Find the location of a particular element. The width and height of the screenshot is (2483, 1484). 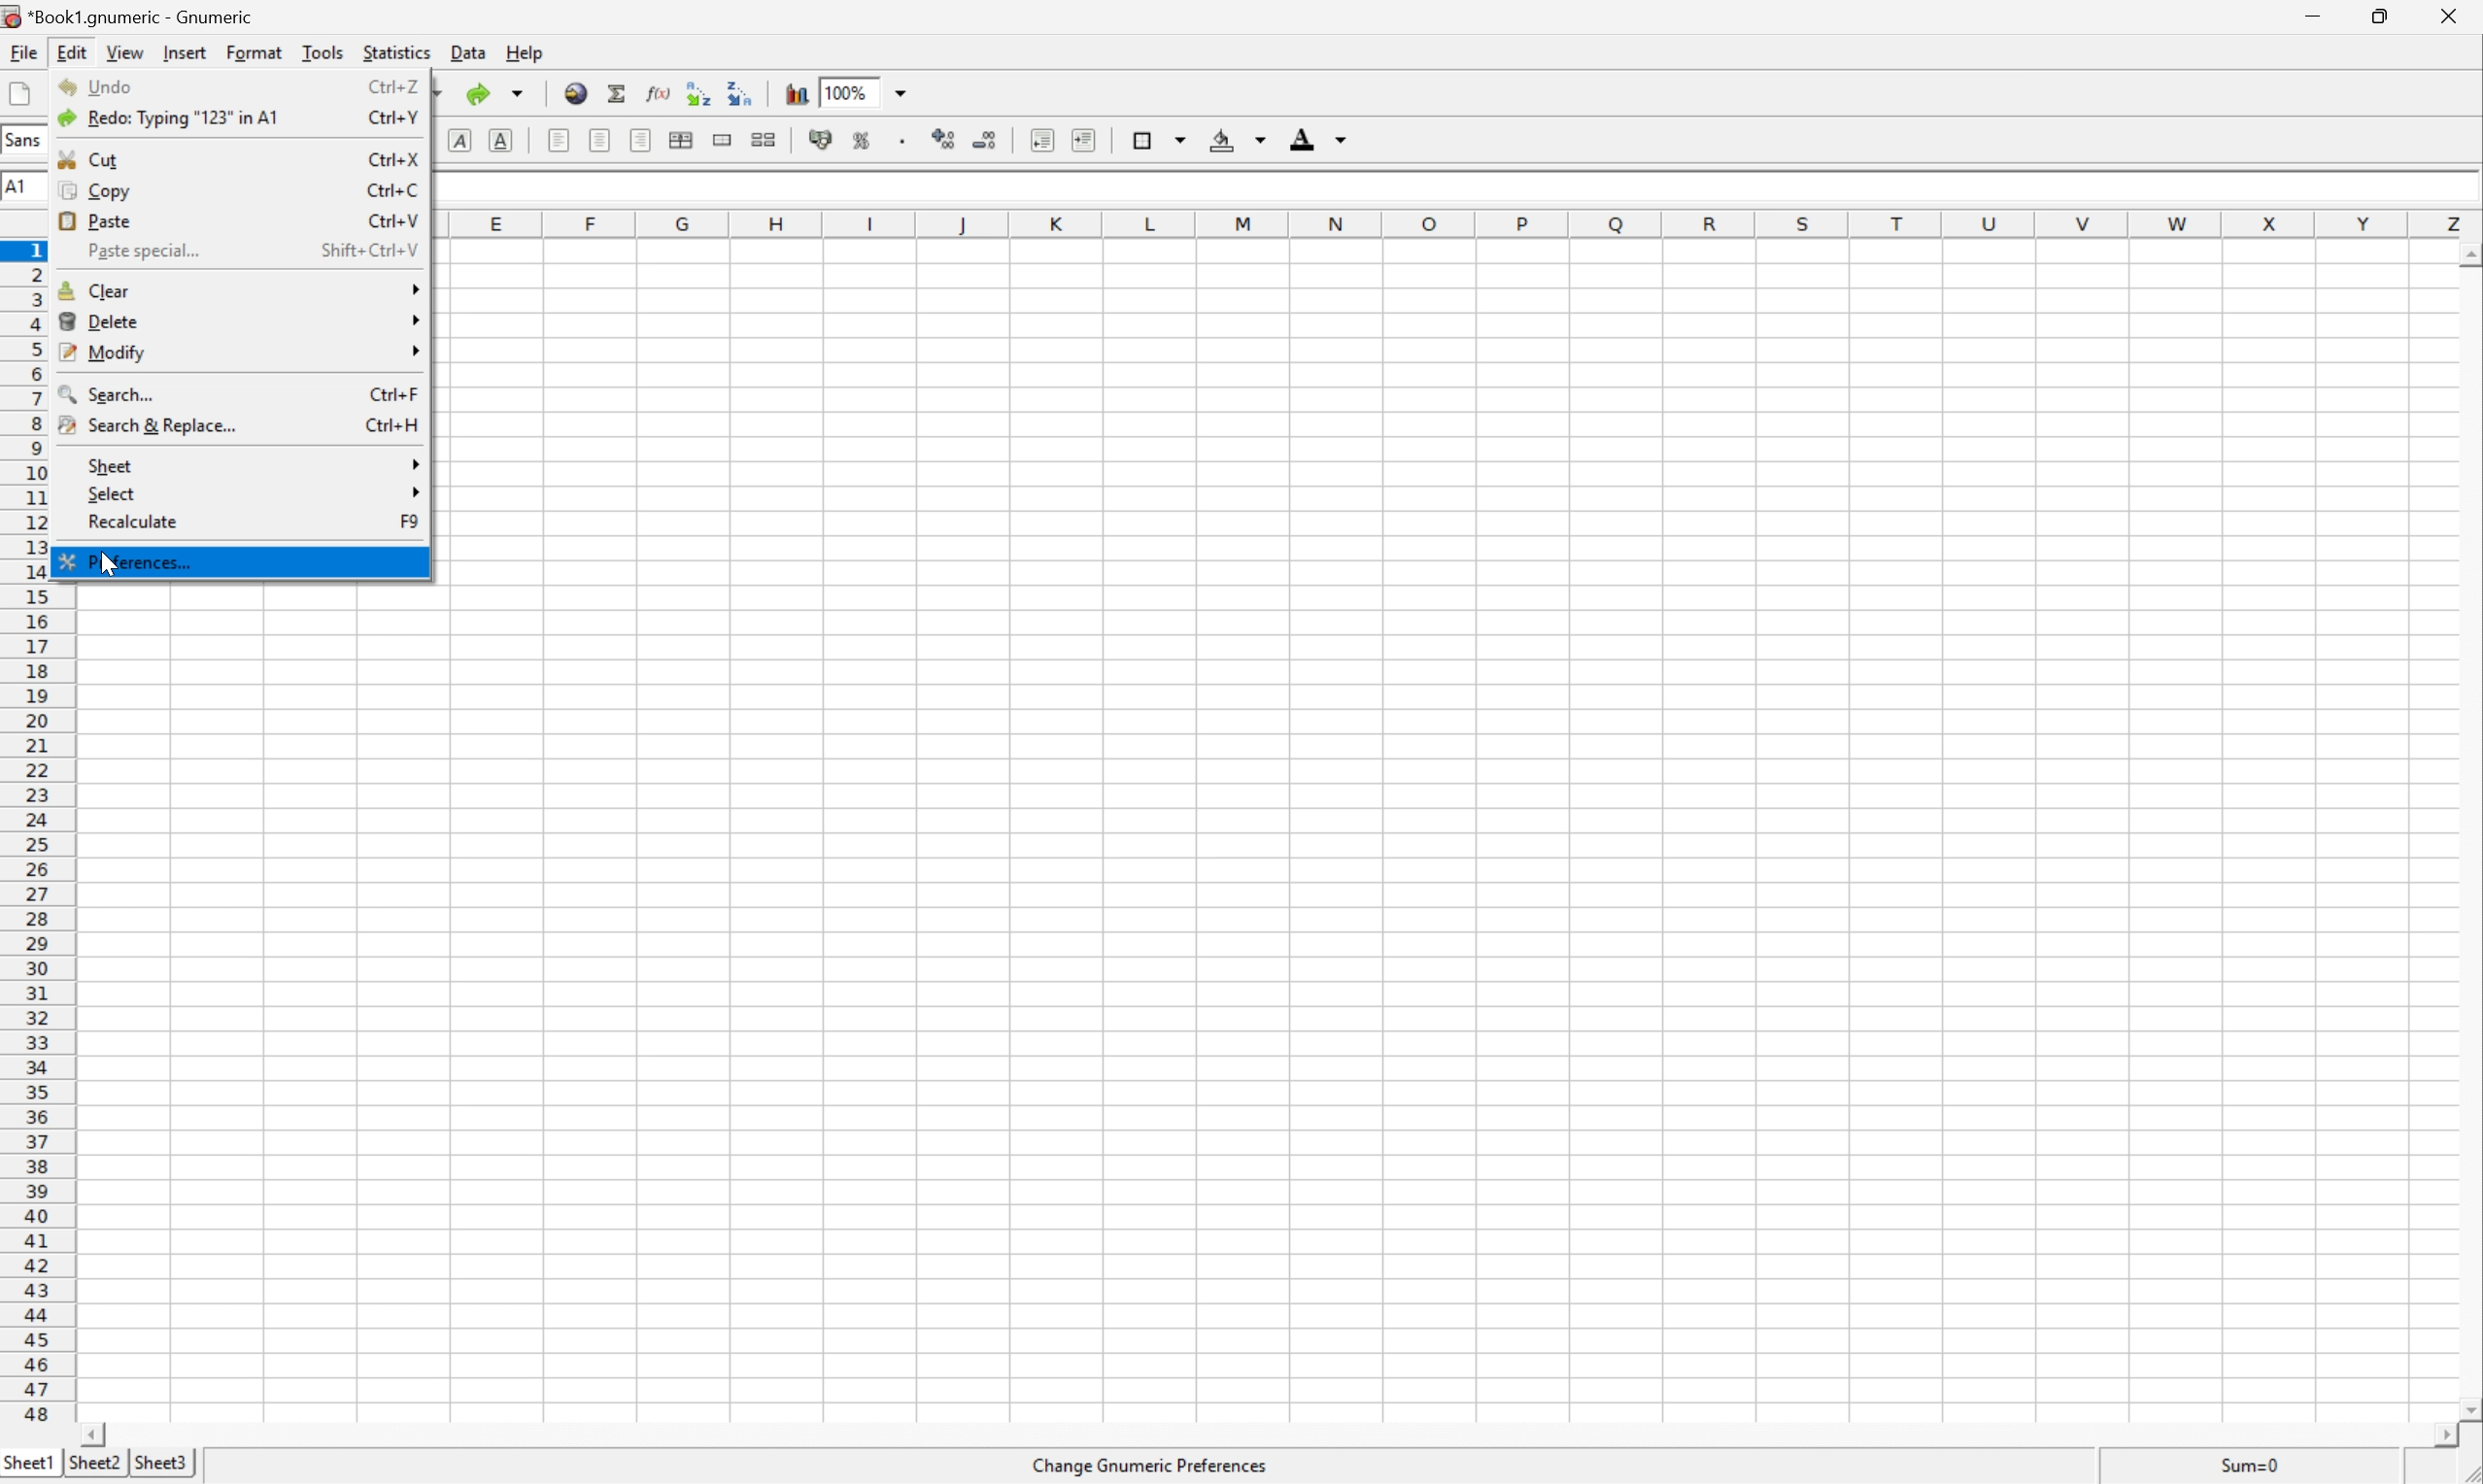

paste special  shift+ctrl+v is located at coordinates (245, 250).